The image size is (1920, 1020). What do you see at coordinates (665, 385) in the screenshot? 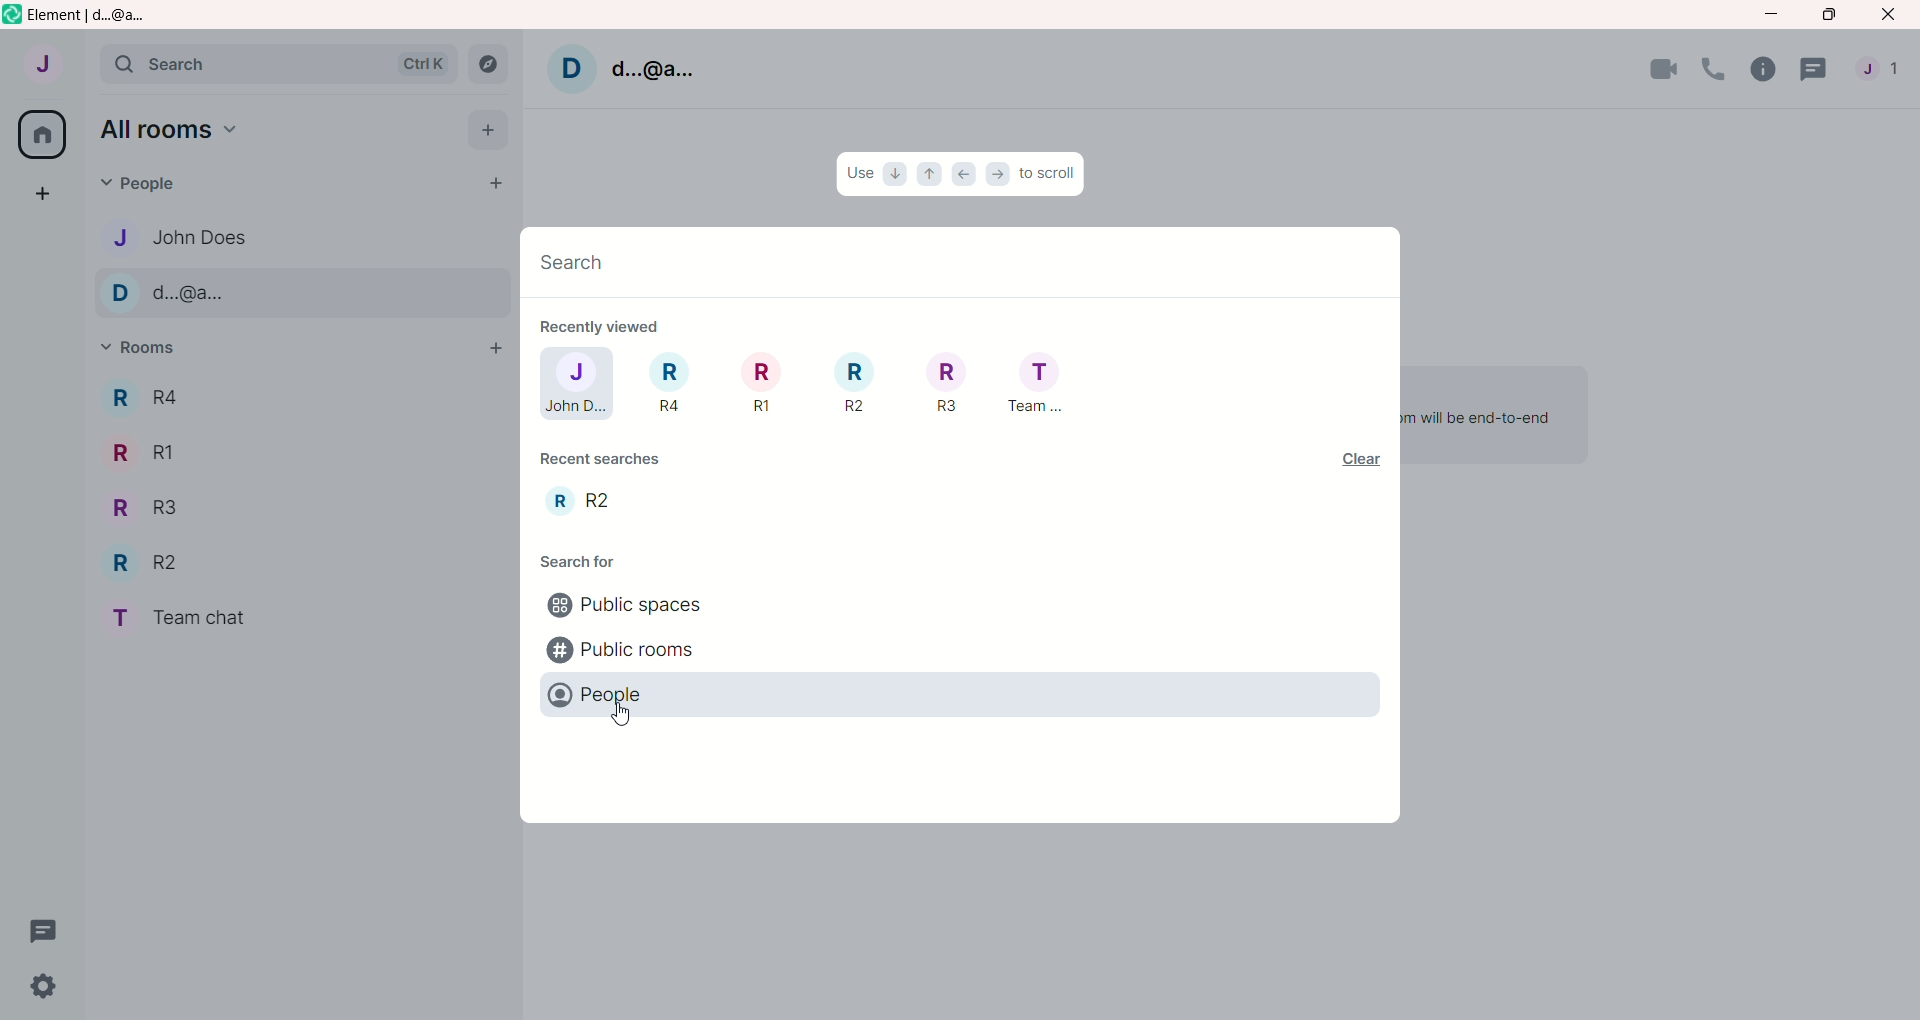
I see `recent user r4` at bounding box center [665, 385].